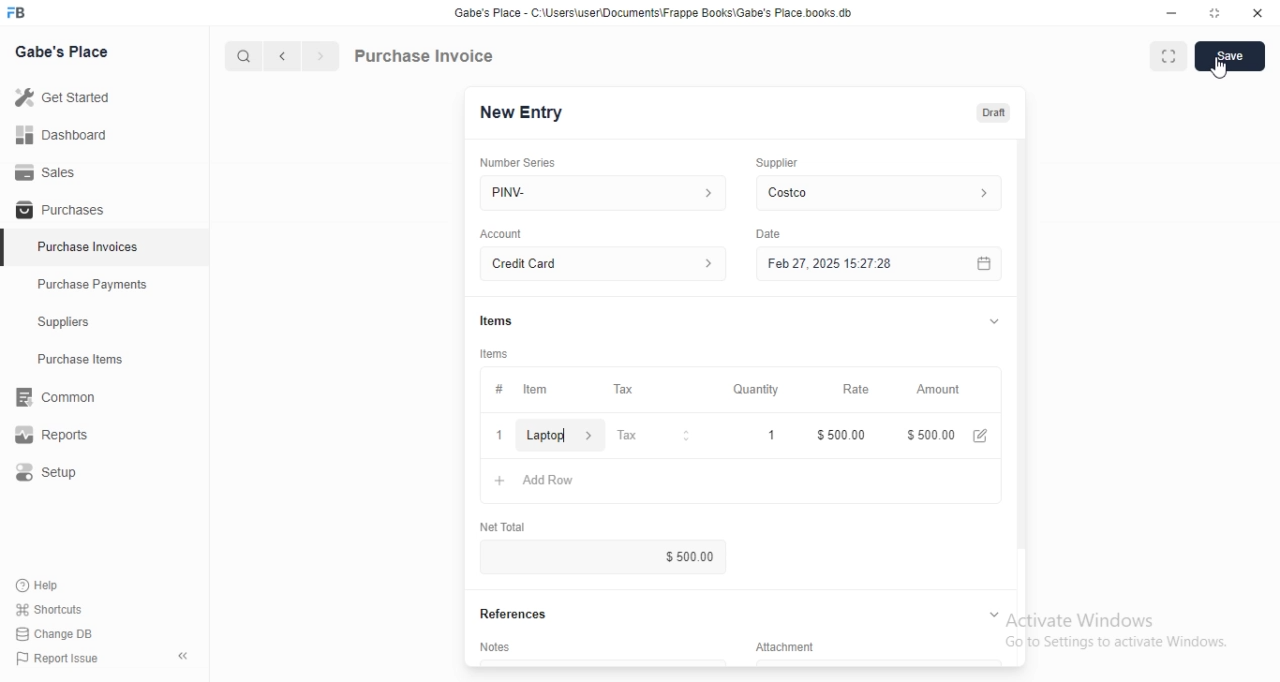 Image resolution: width=1280 pixels, height=682 pixels. I want to click on Items, so click(494, 354).